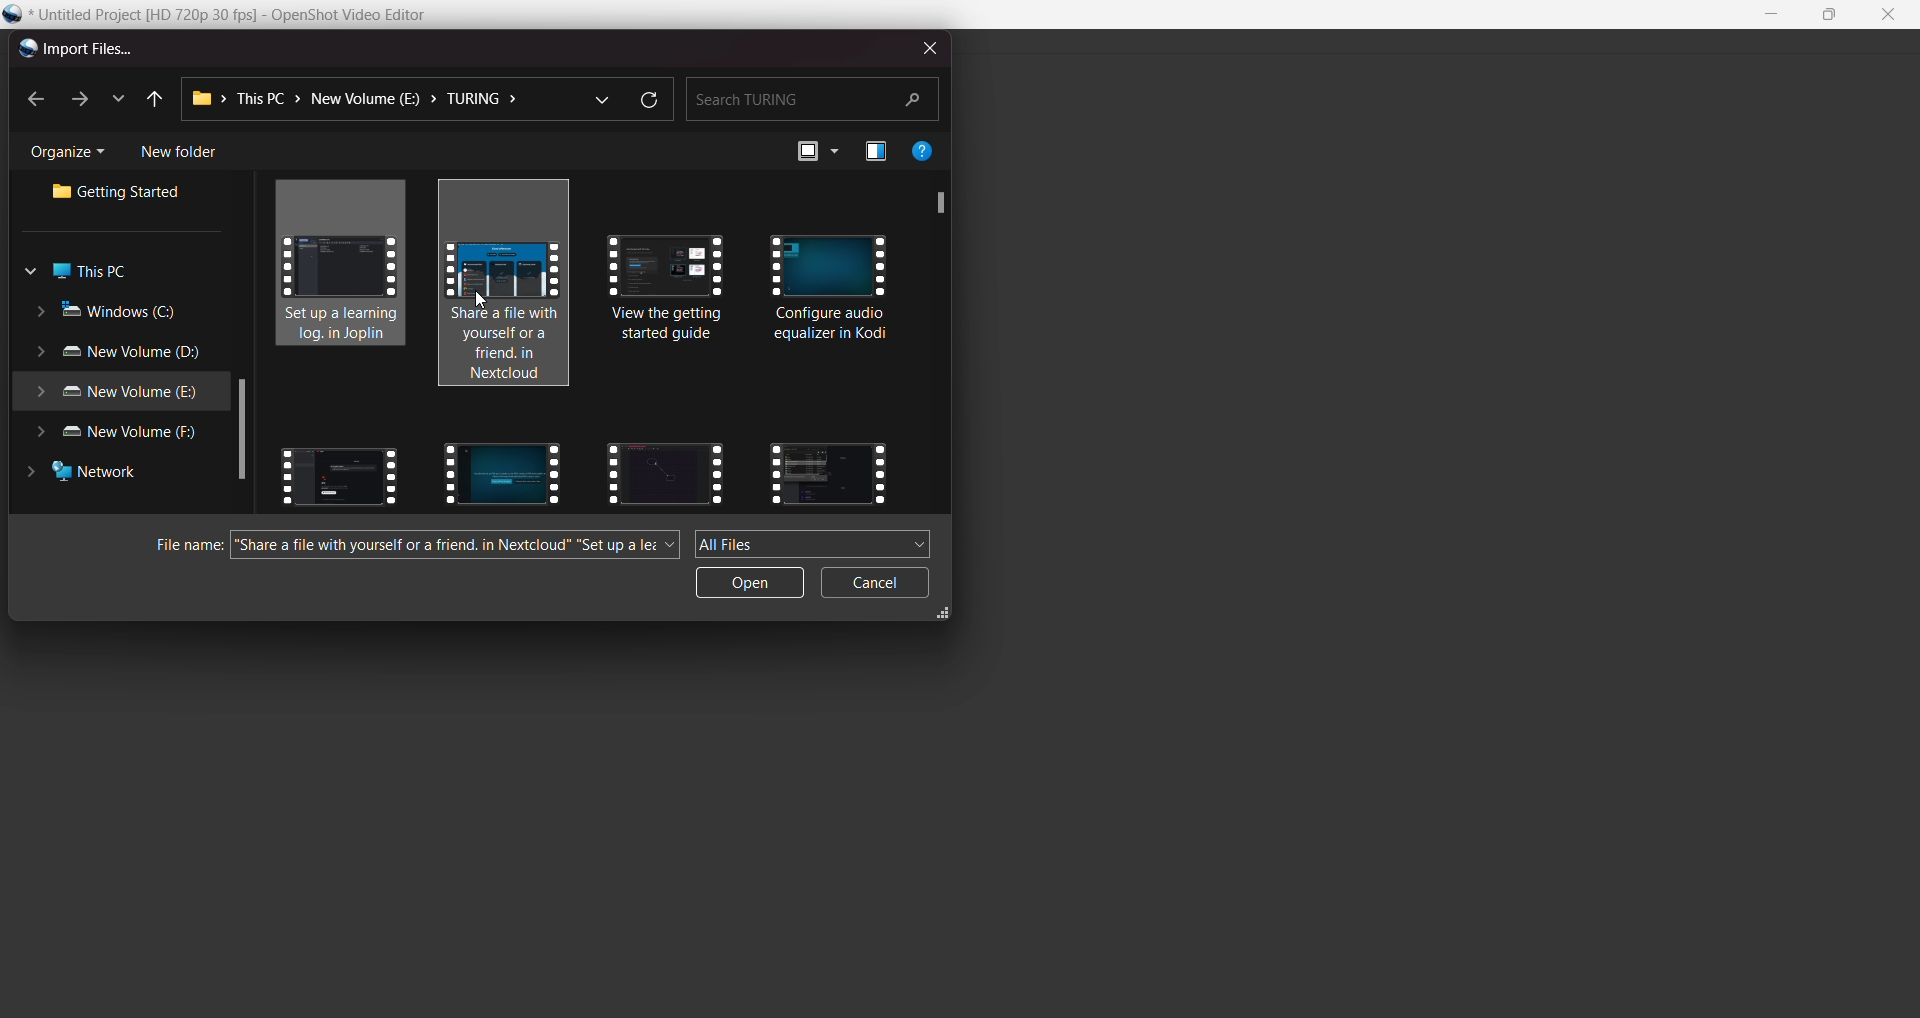 This screenshot has width=1920, height=1018. Describe the element at coordinates (666, 470) in the screenshot. I see `videos` at that location.